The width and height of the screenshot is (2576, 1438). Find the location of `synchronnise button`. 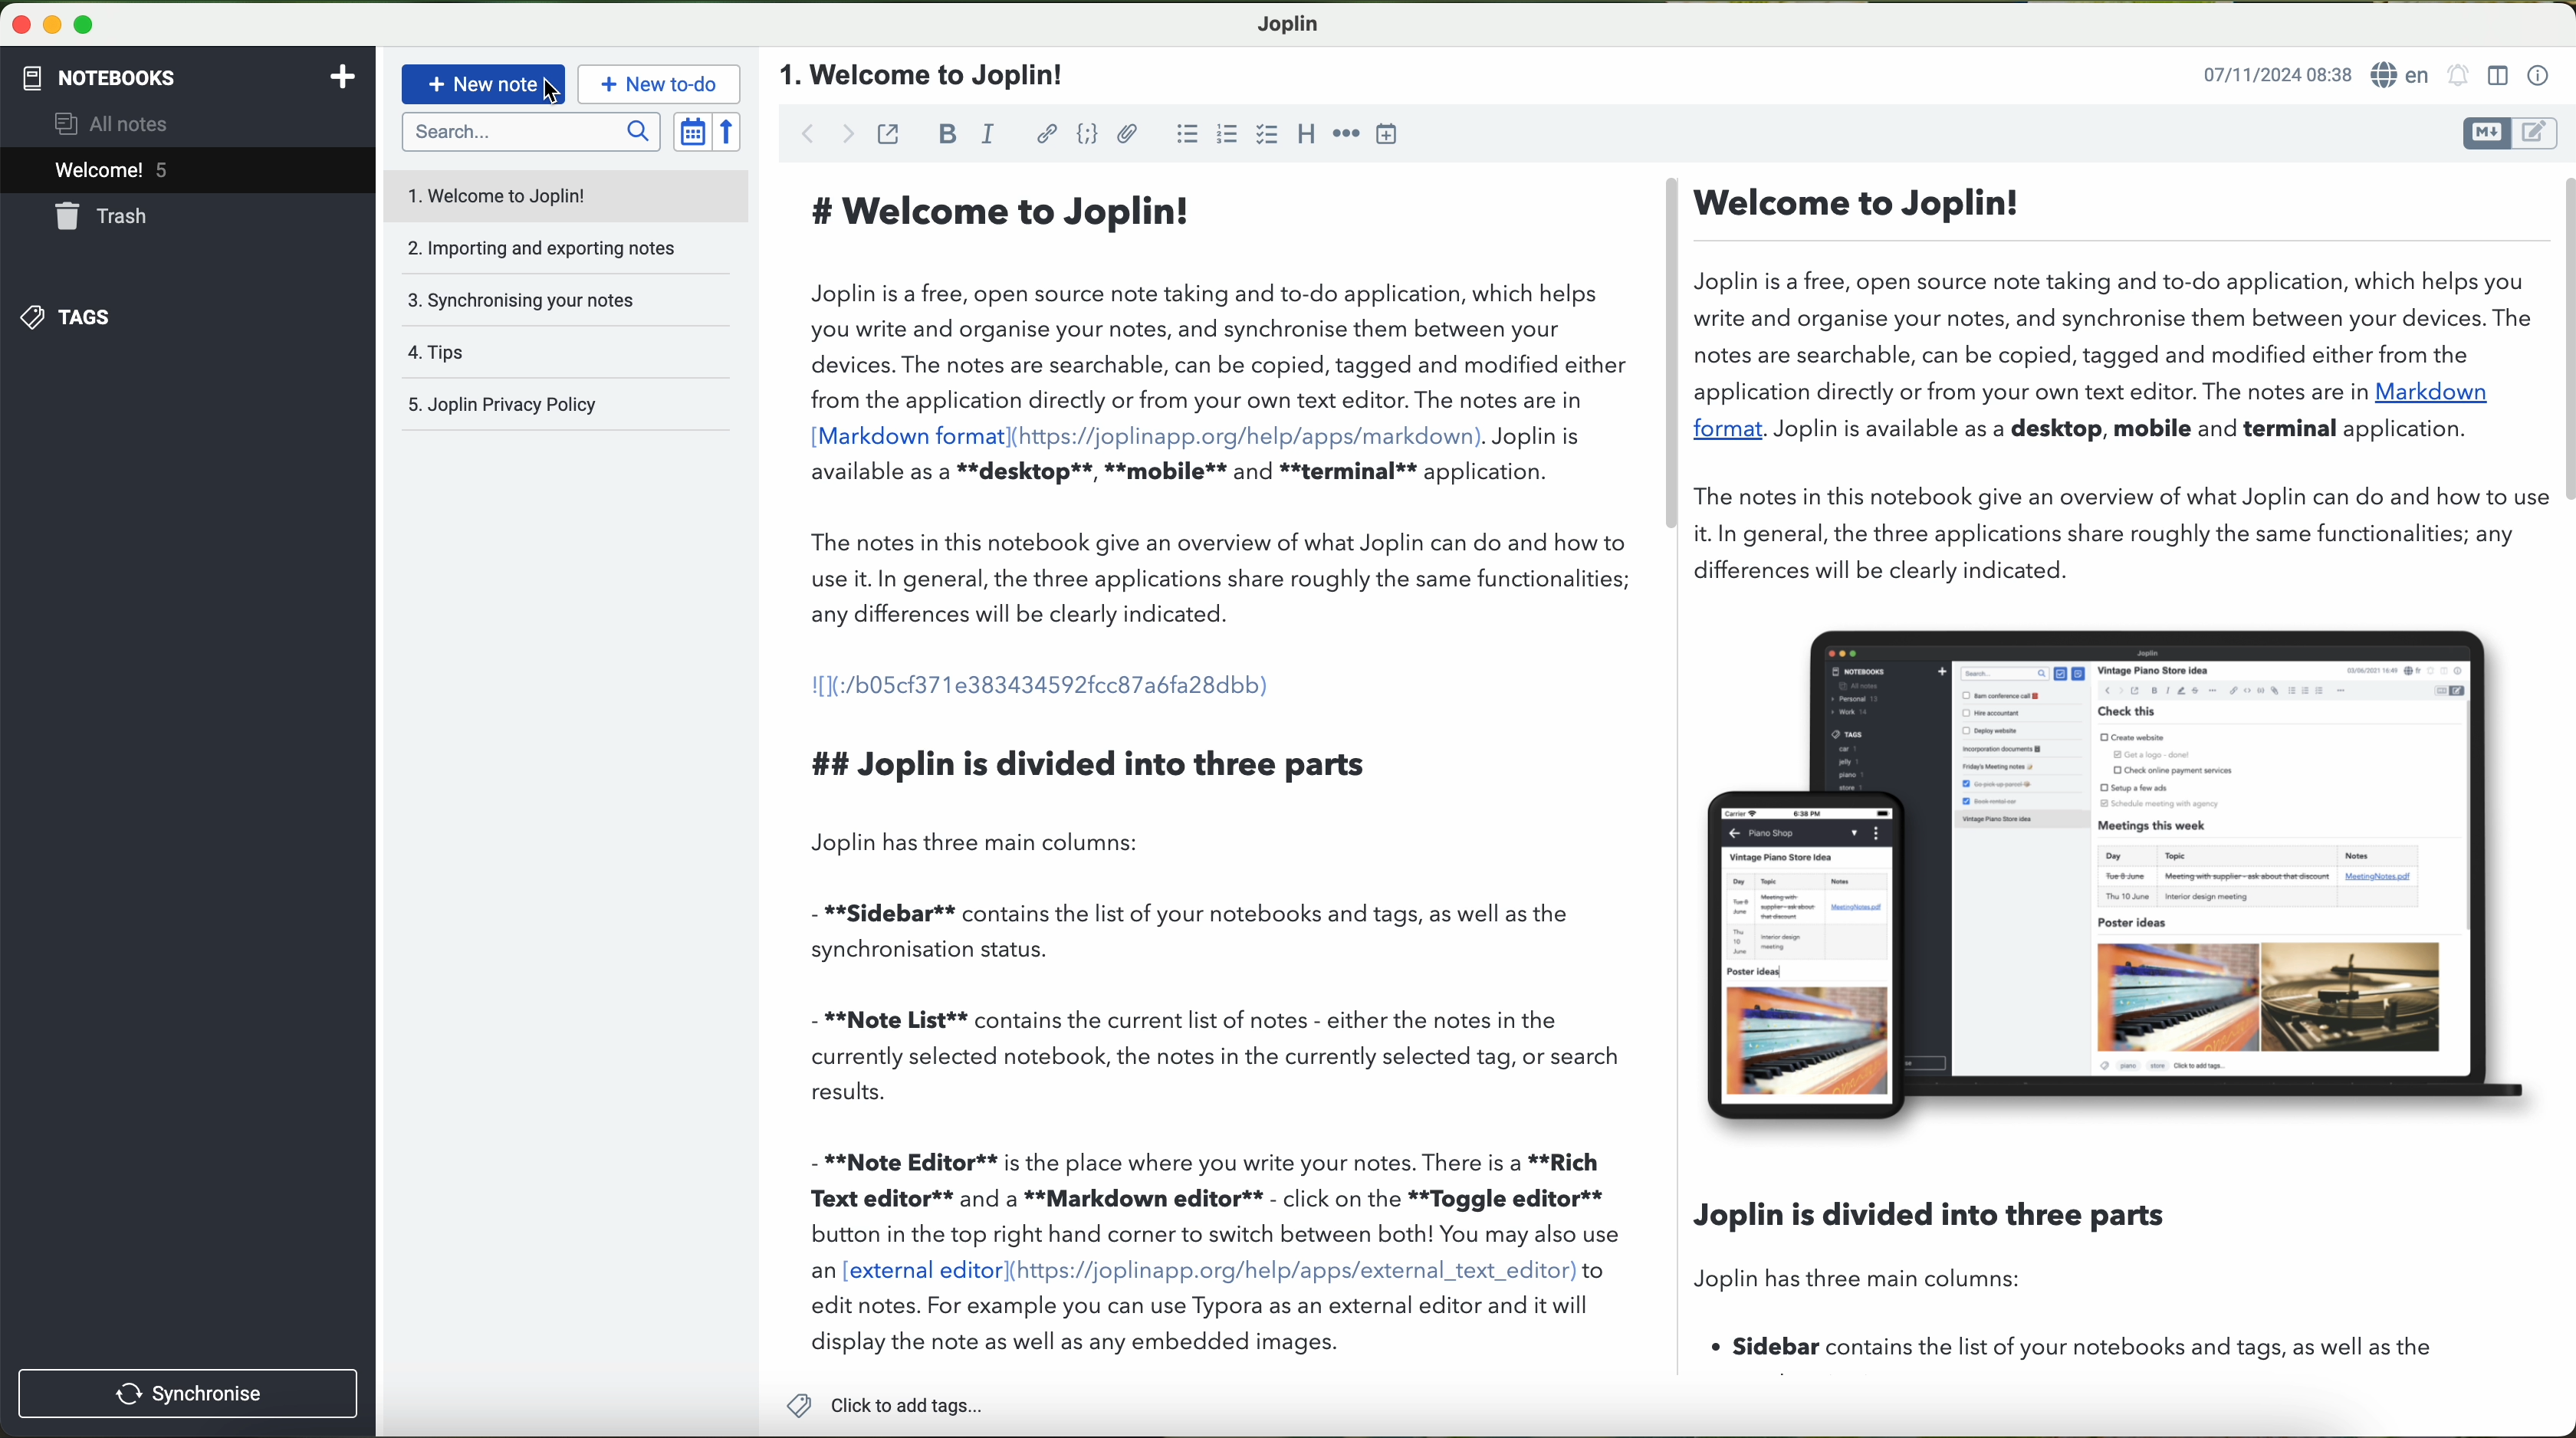

synchronnise button is located at coordinates (185, 1395).